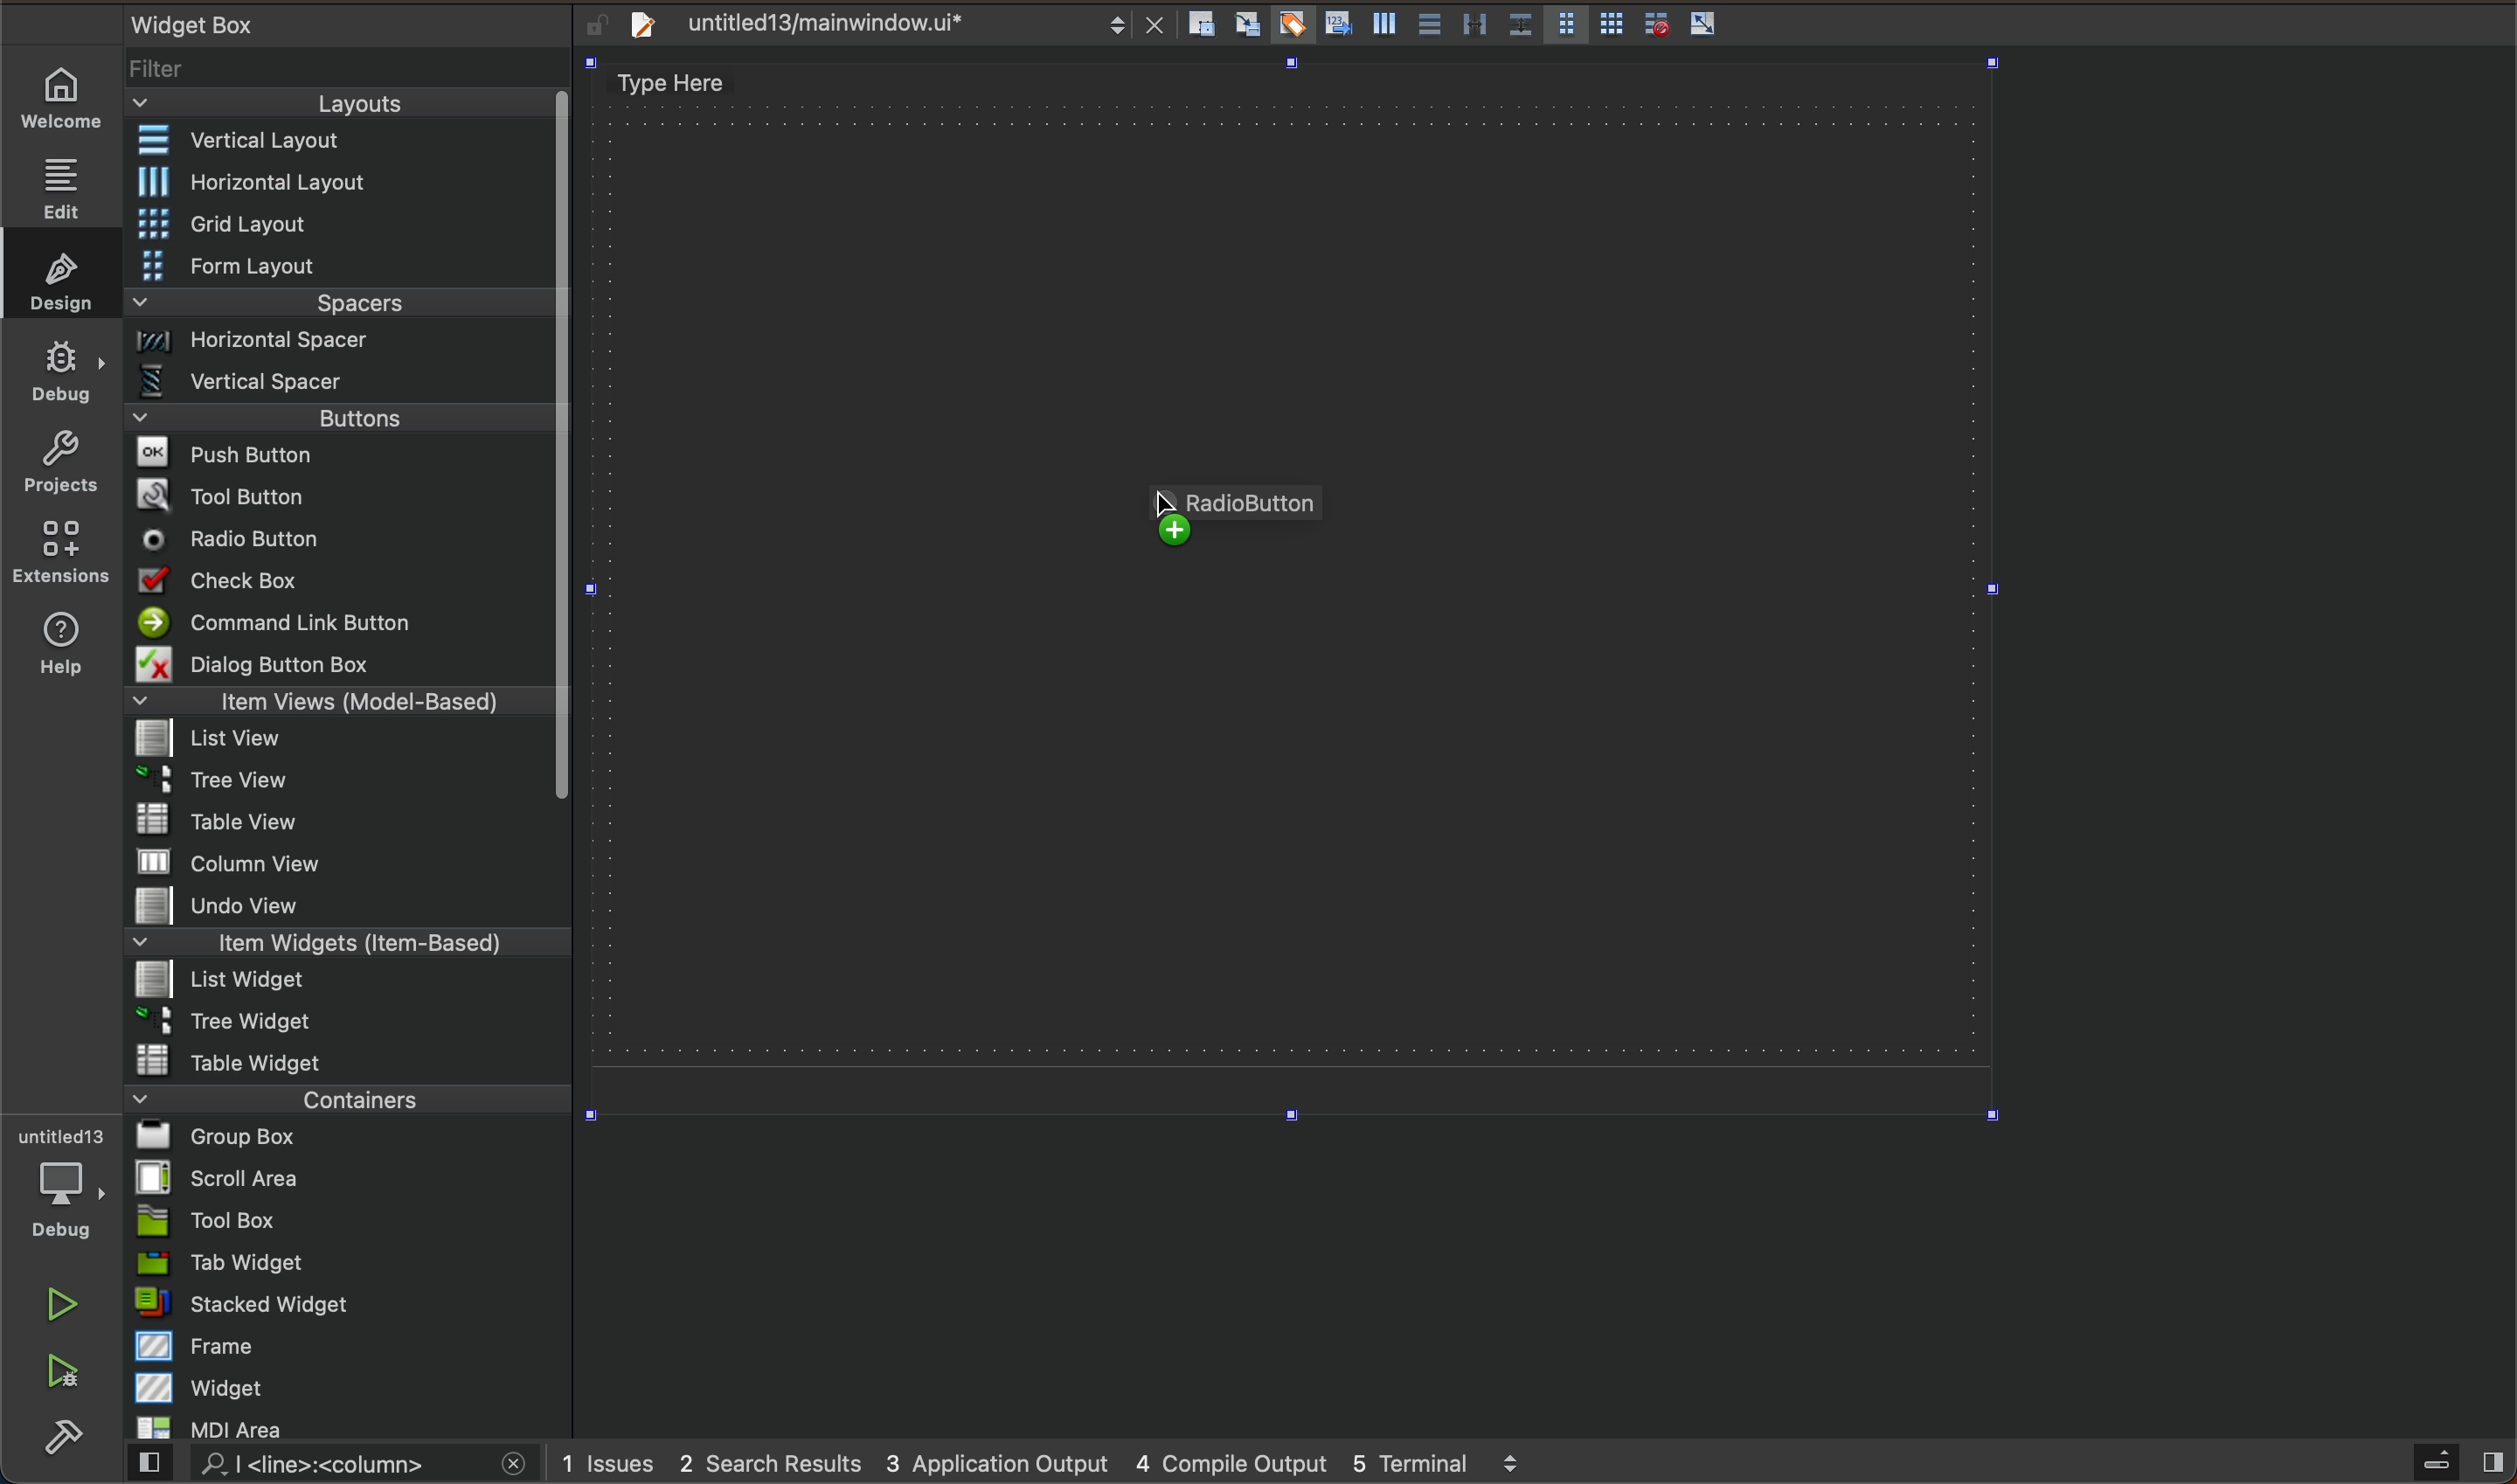 The image size is (2517, 1484). Describe the element at coordinates (890, 25) in the screenshot. I see `file tab` at that location.